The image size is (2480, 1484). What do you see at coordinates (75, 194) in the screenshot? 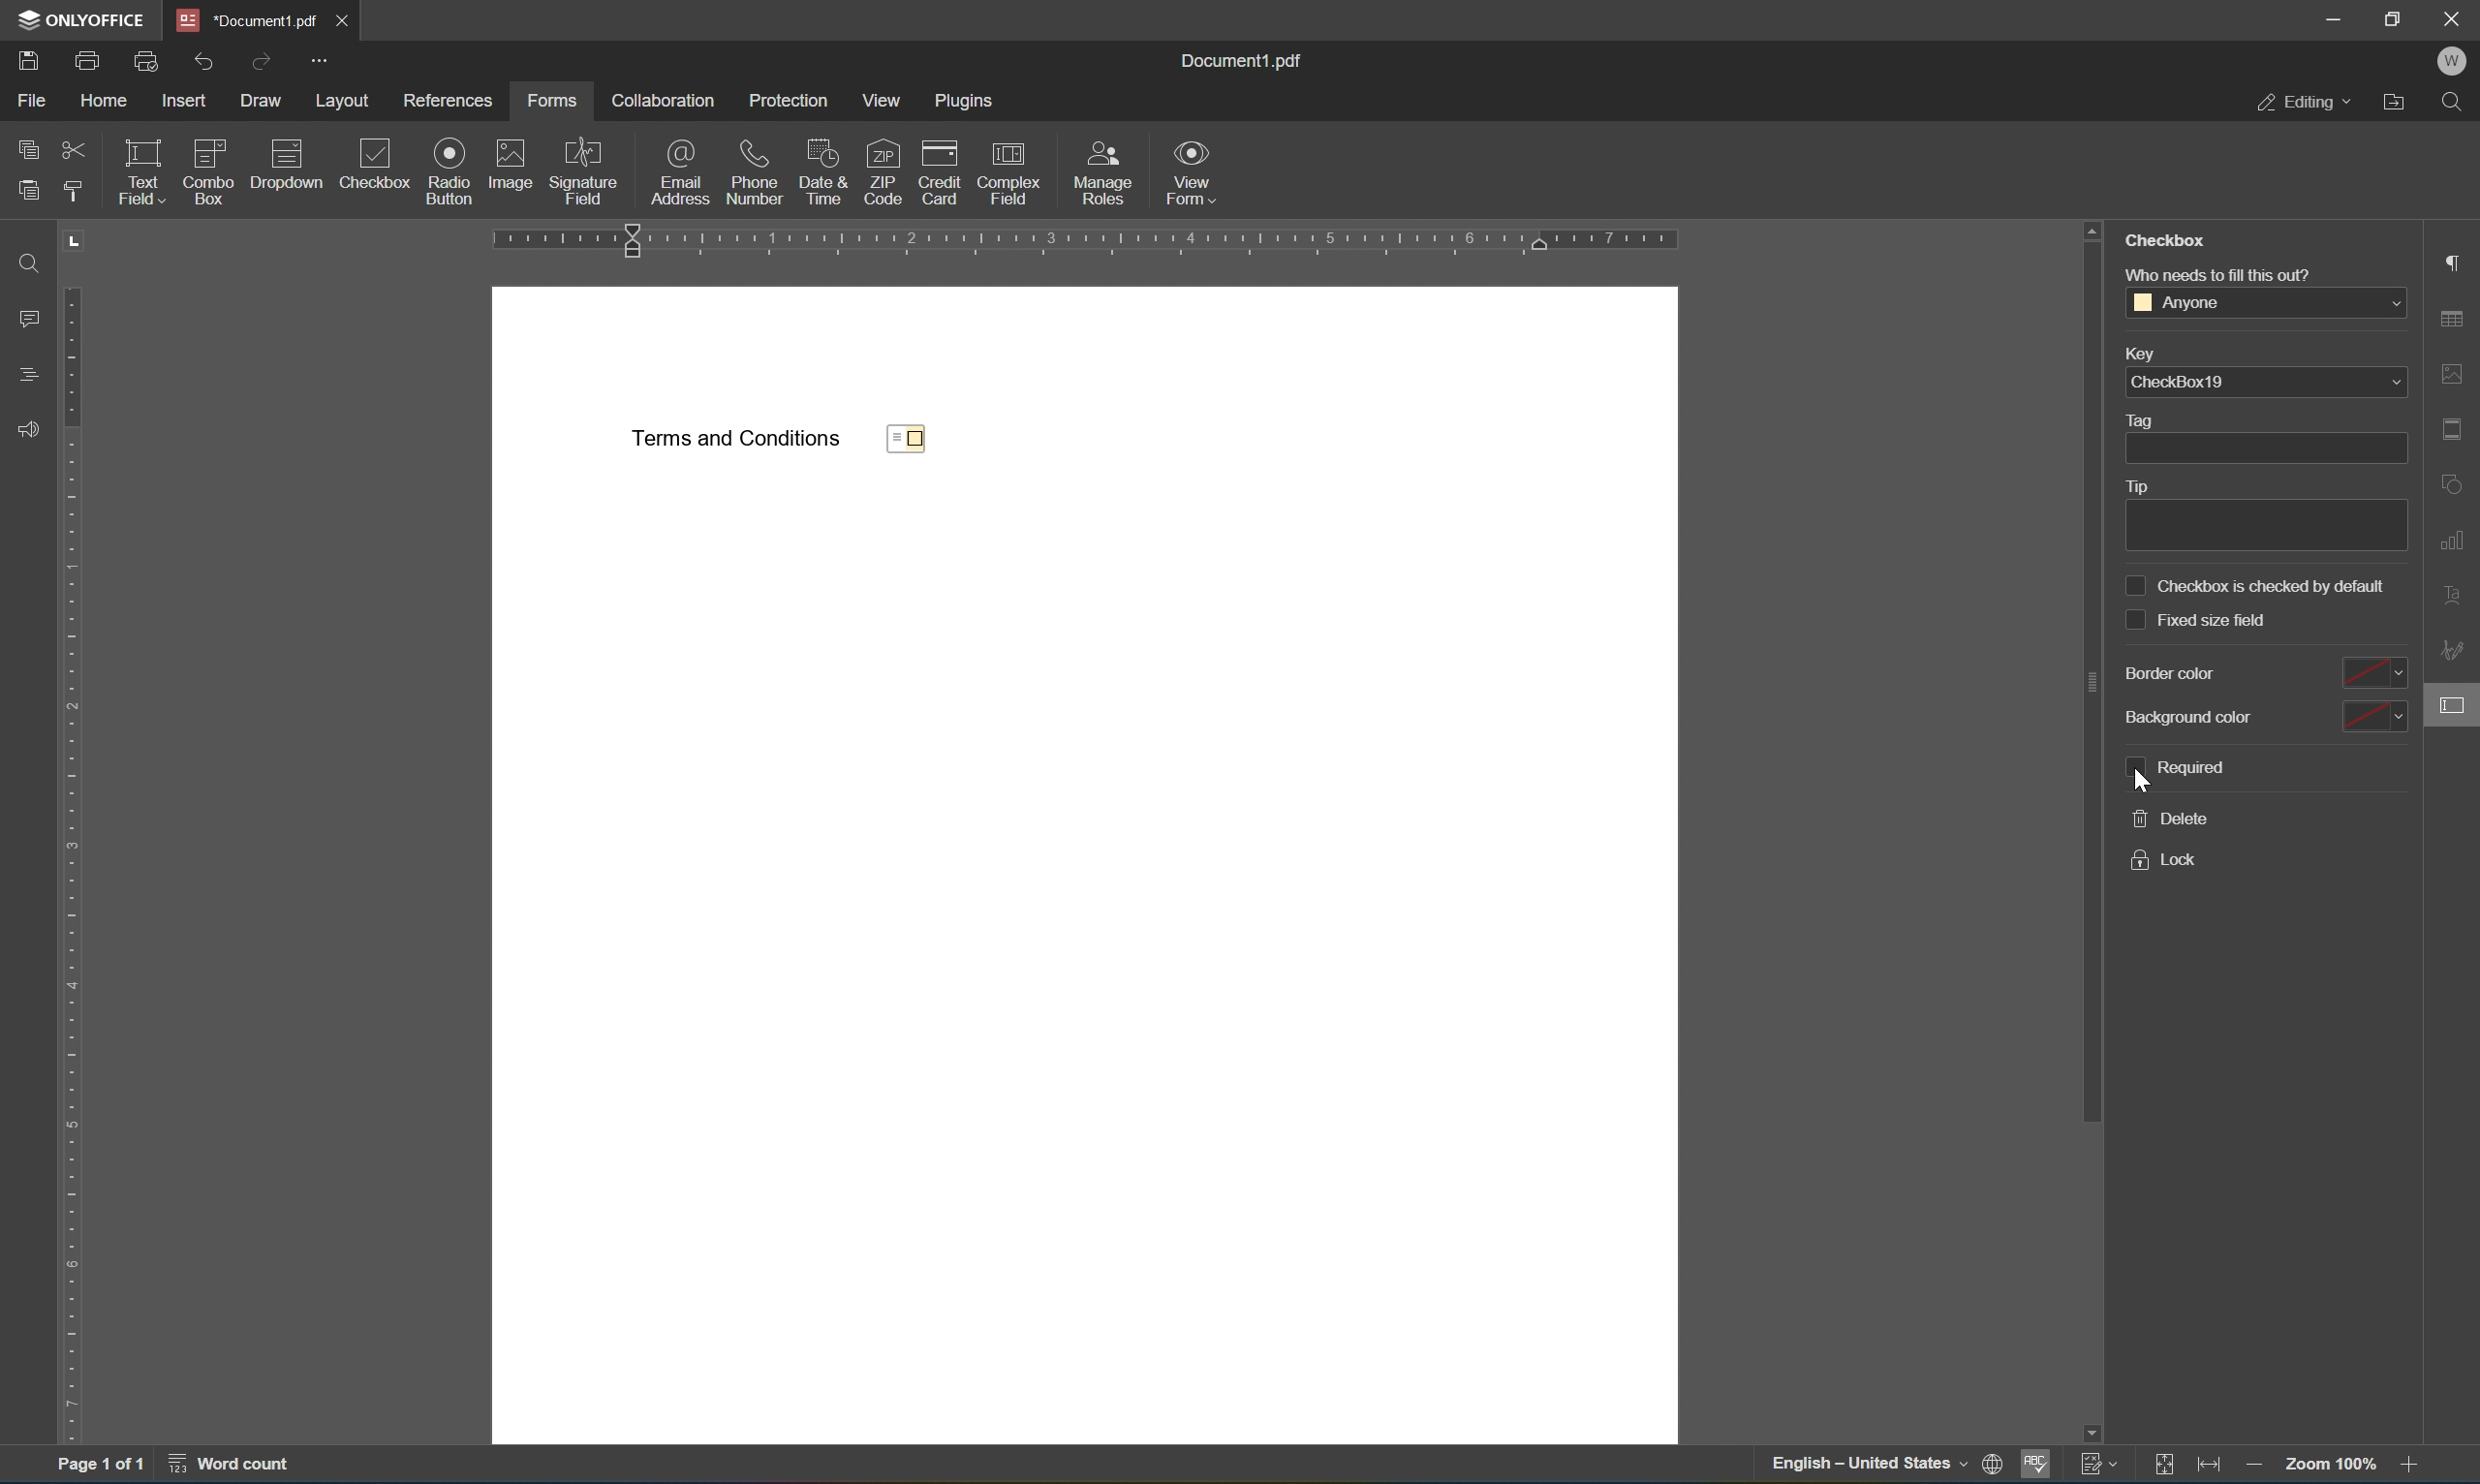
I see `copy style` at bounding box center [75, 194].